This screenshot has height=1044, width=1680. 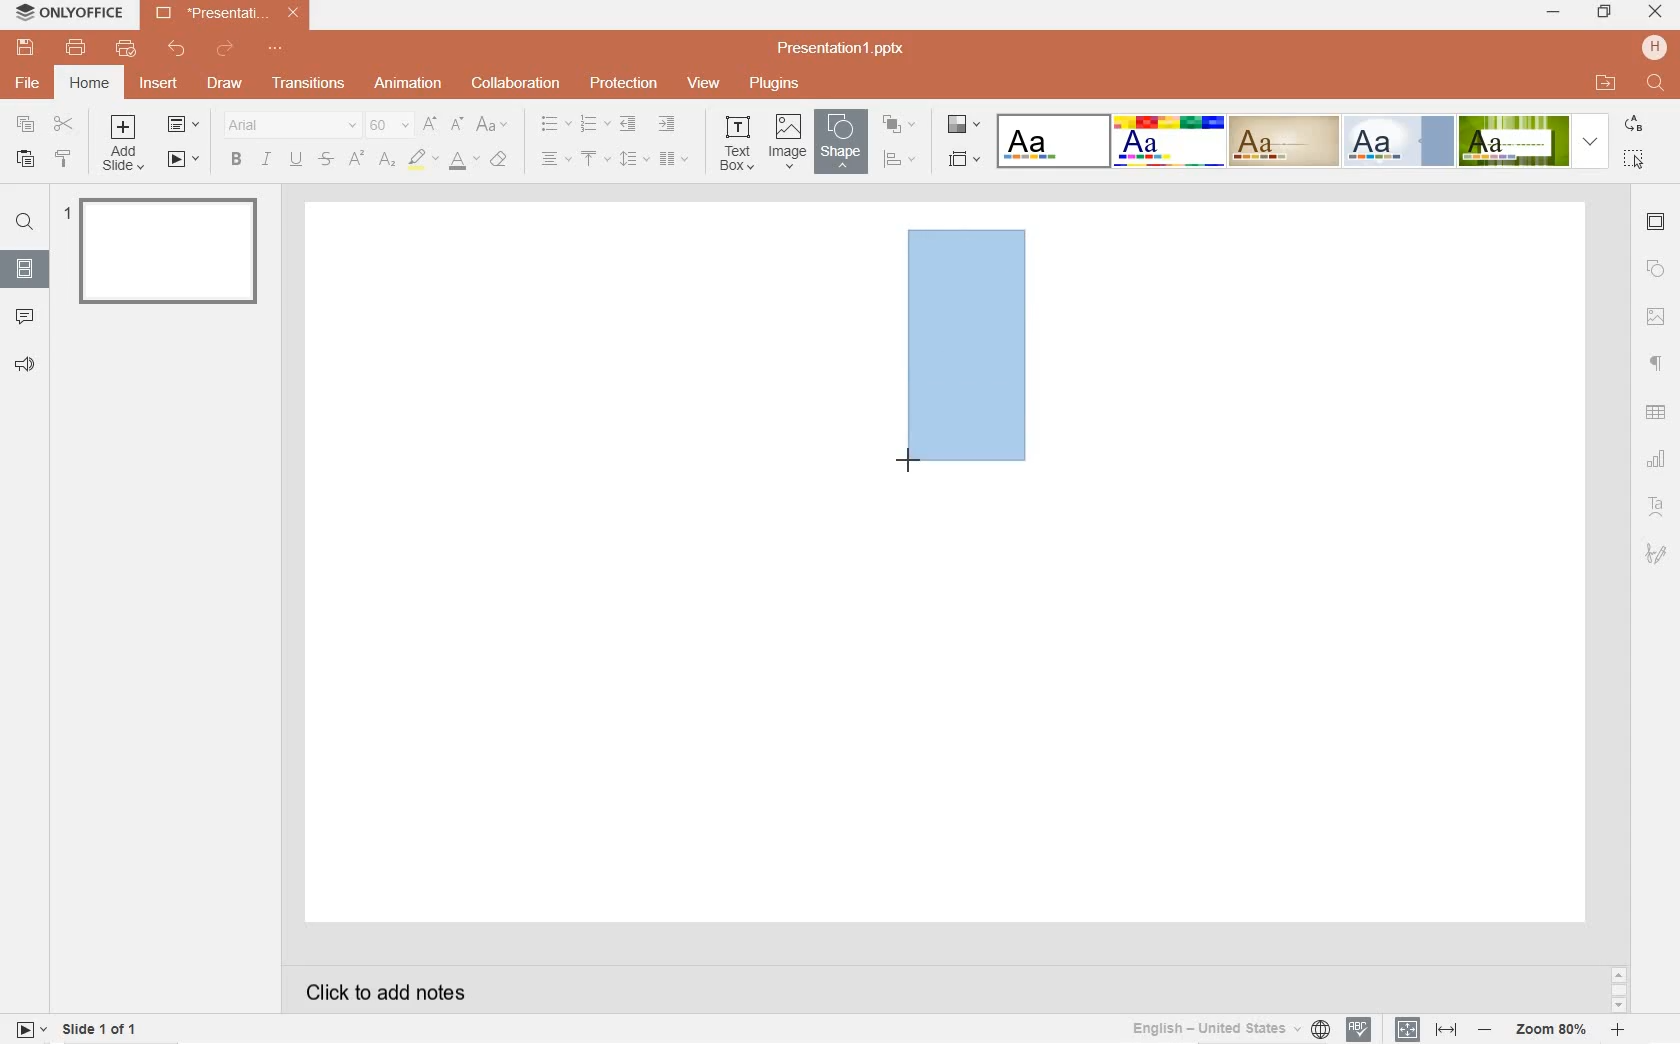 I want to click on shape settings, so click(x=1656, y=270).